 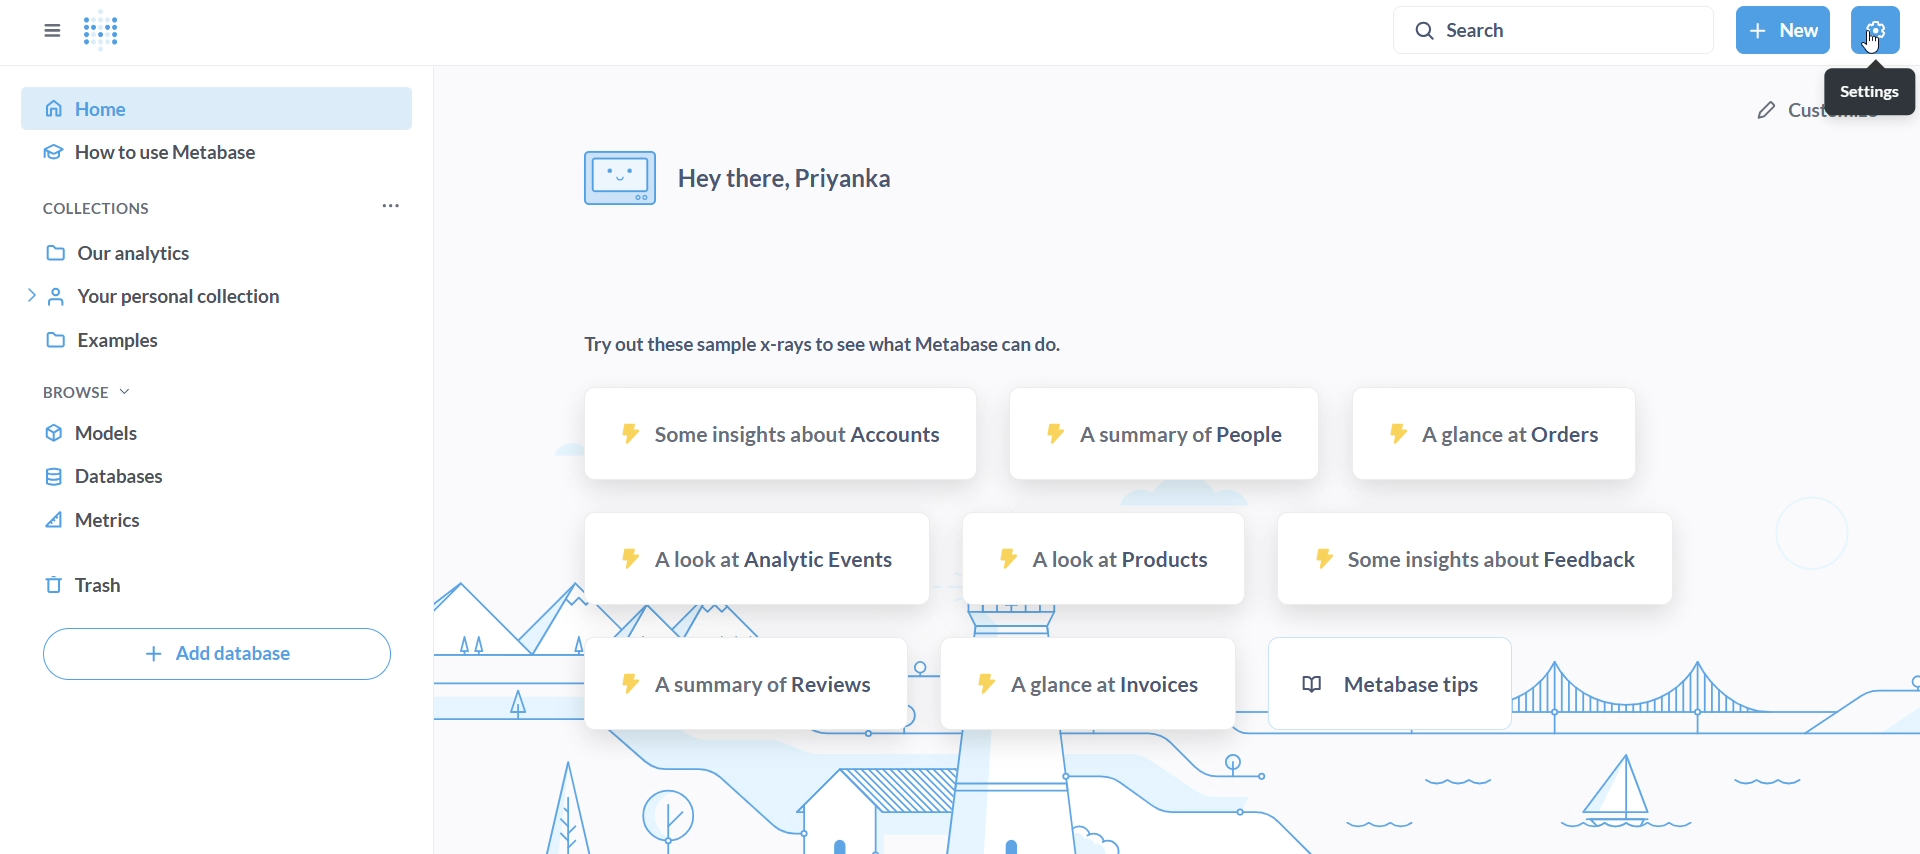 What do you see at coordinates (217, 586) in the screenshot?
I see `trash` at bounding box center [217, 586].